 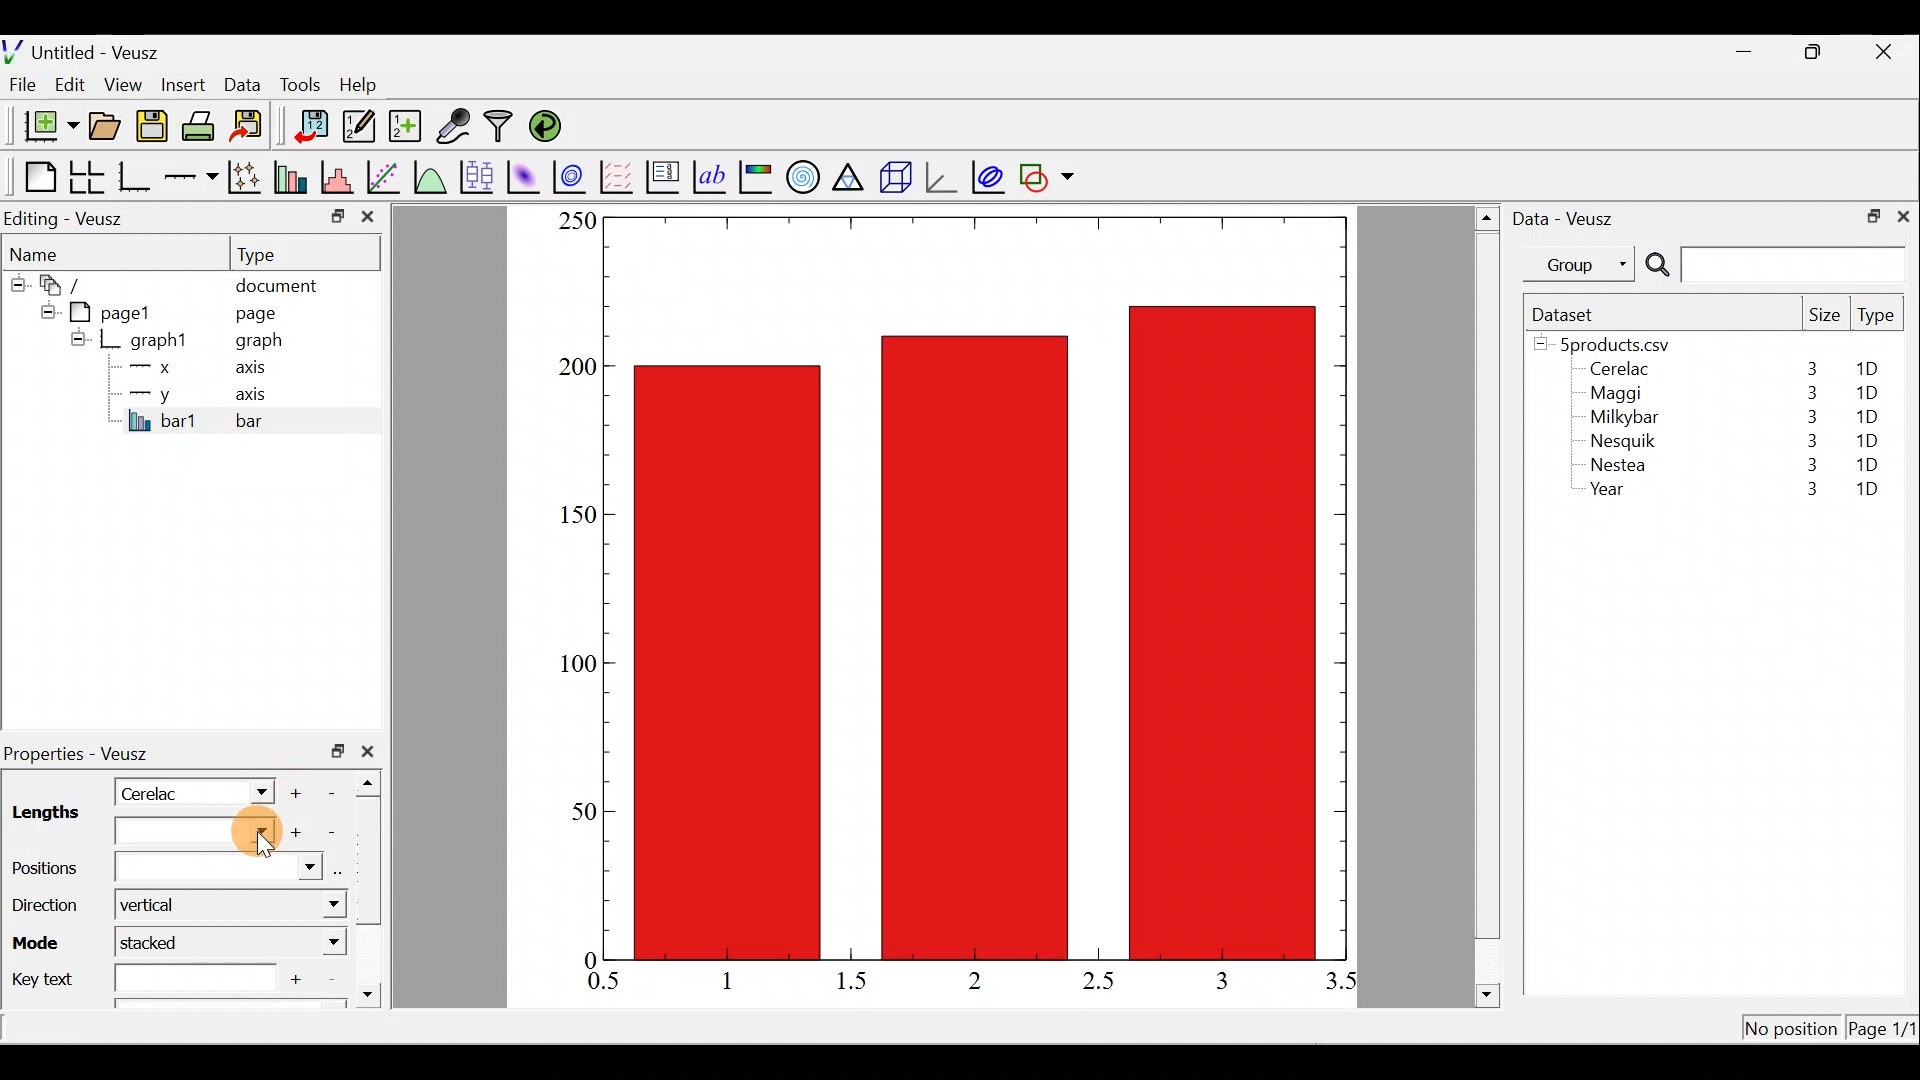 I want to click on Tools, so click(x=299, y=83).